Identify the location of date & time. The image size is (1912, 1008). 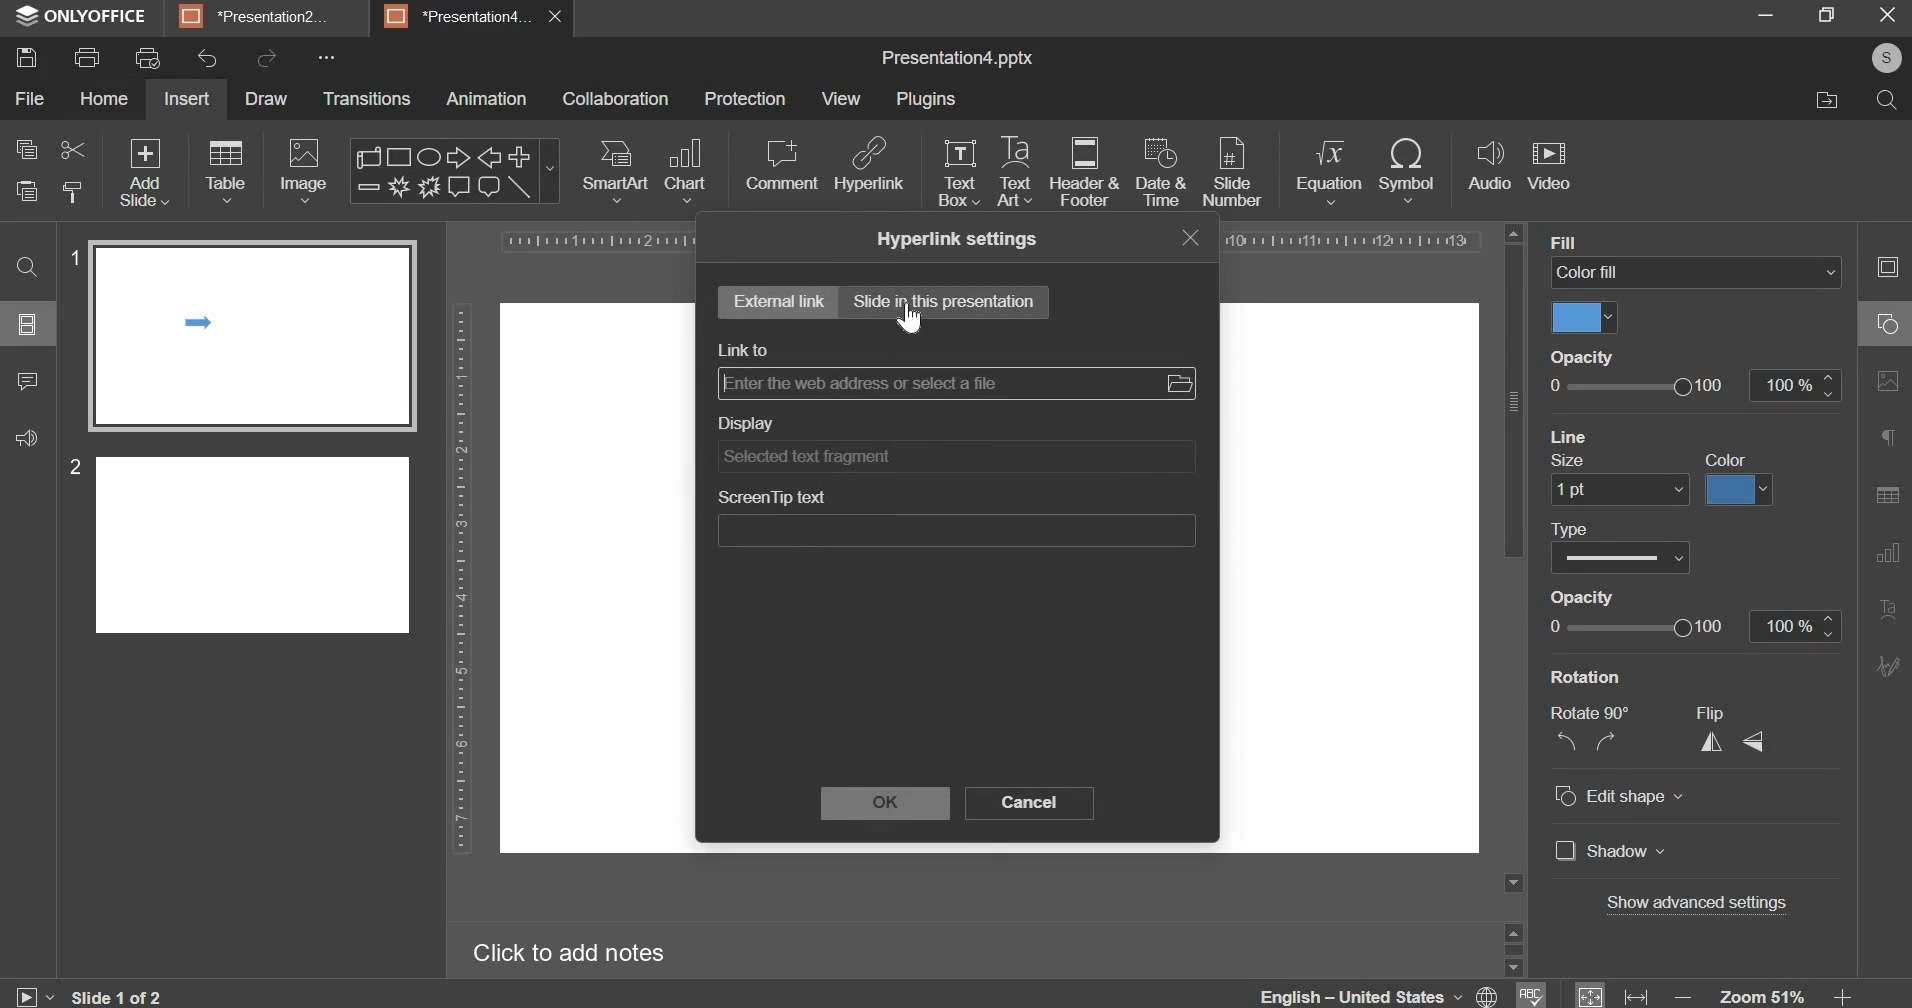
(1163, 174).